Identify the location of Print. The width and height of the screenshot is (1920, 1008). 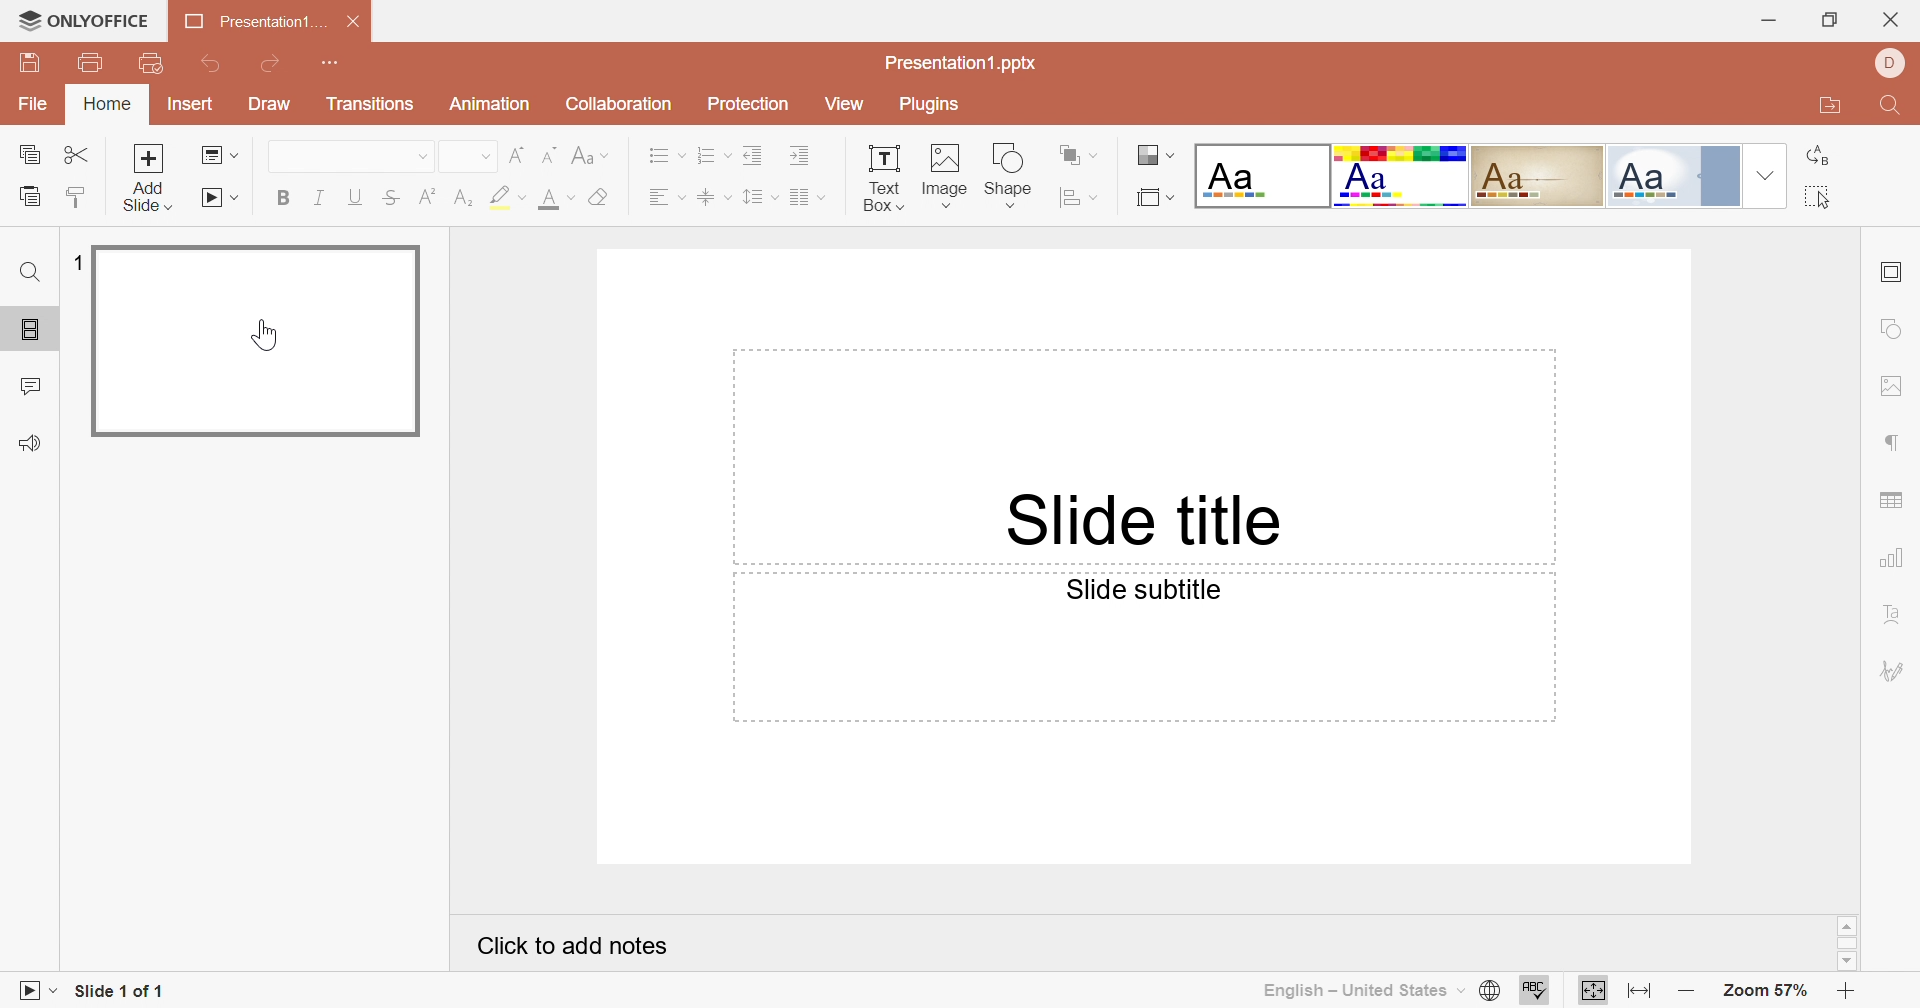
(94, 59).